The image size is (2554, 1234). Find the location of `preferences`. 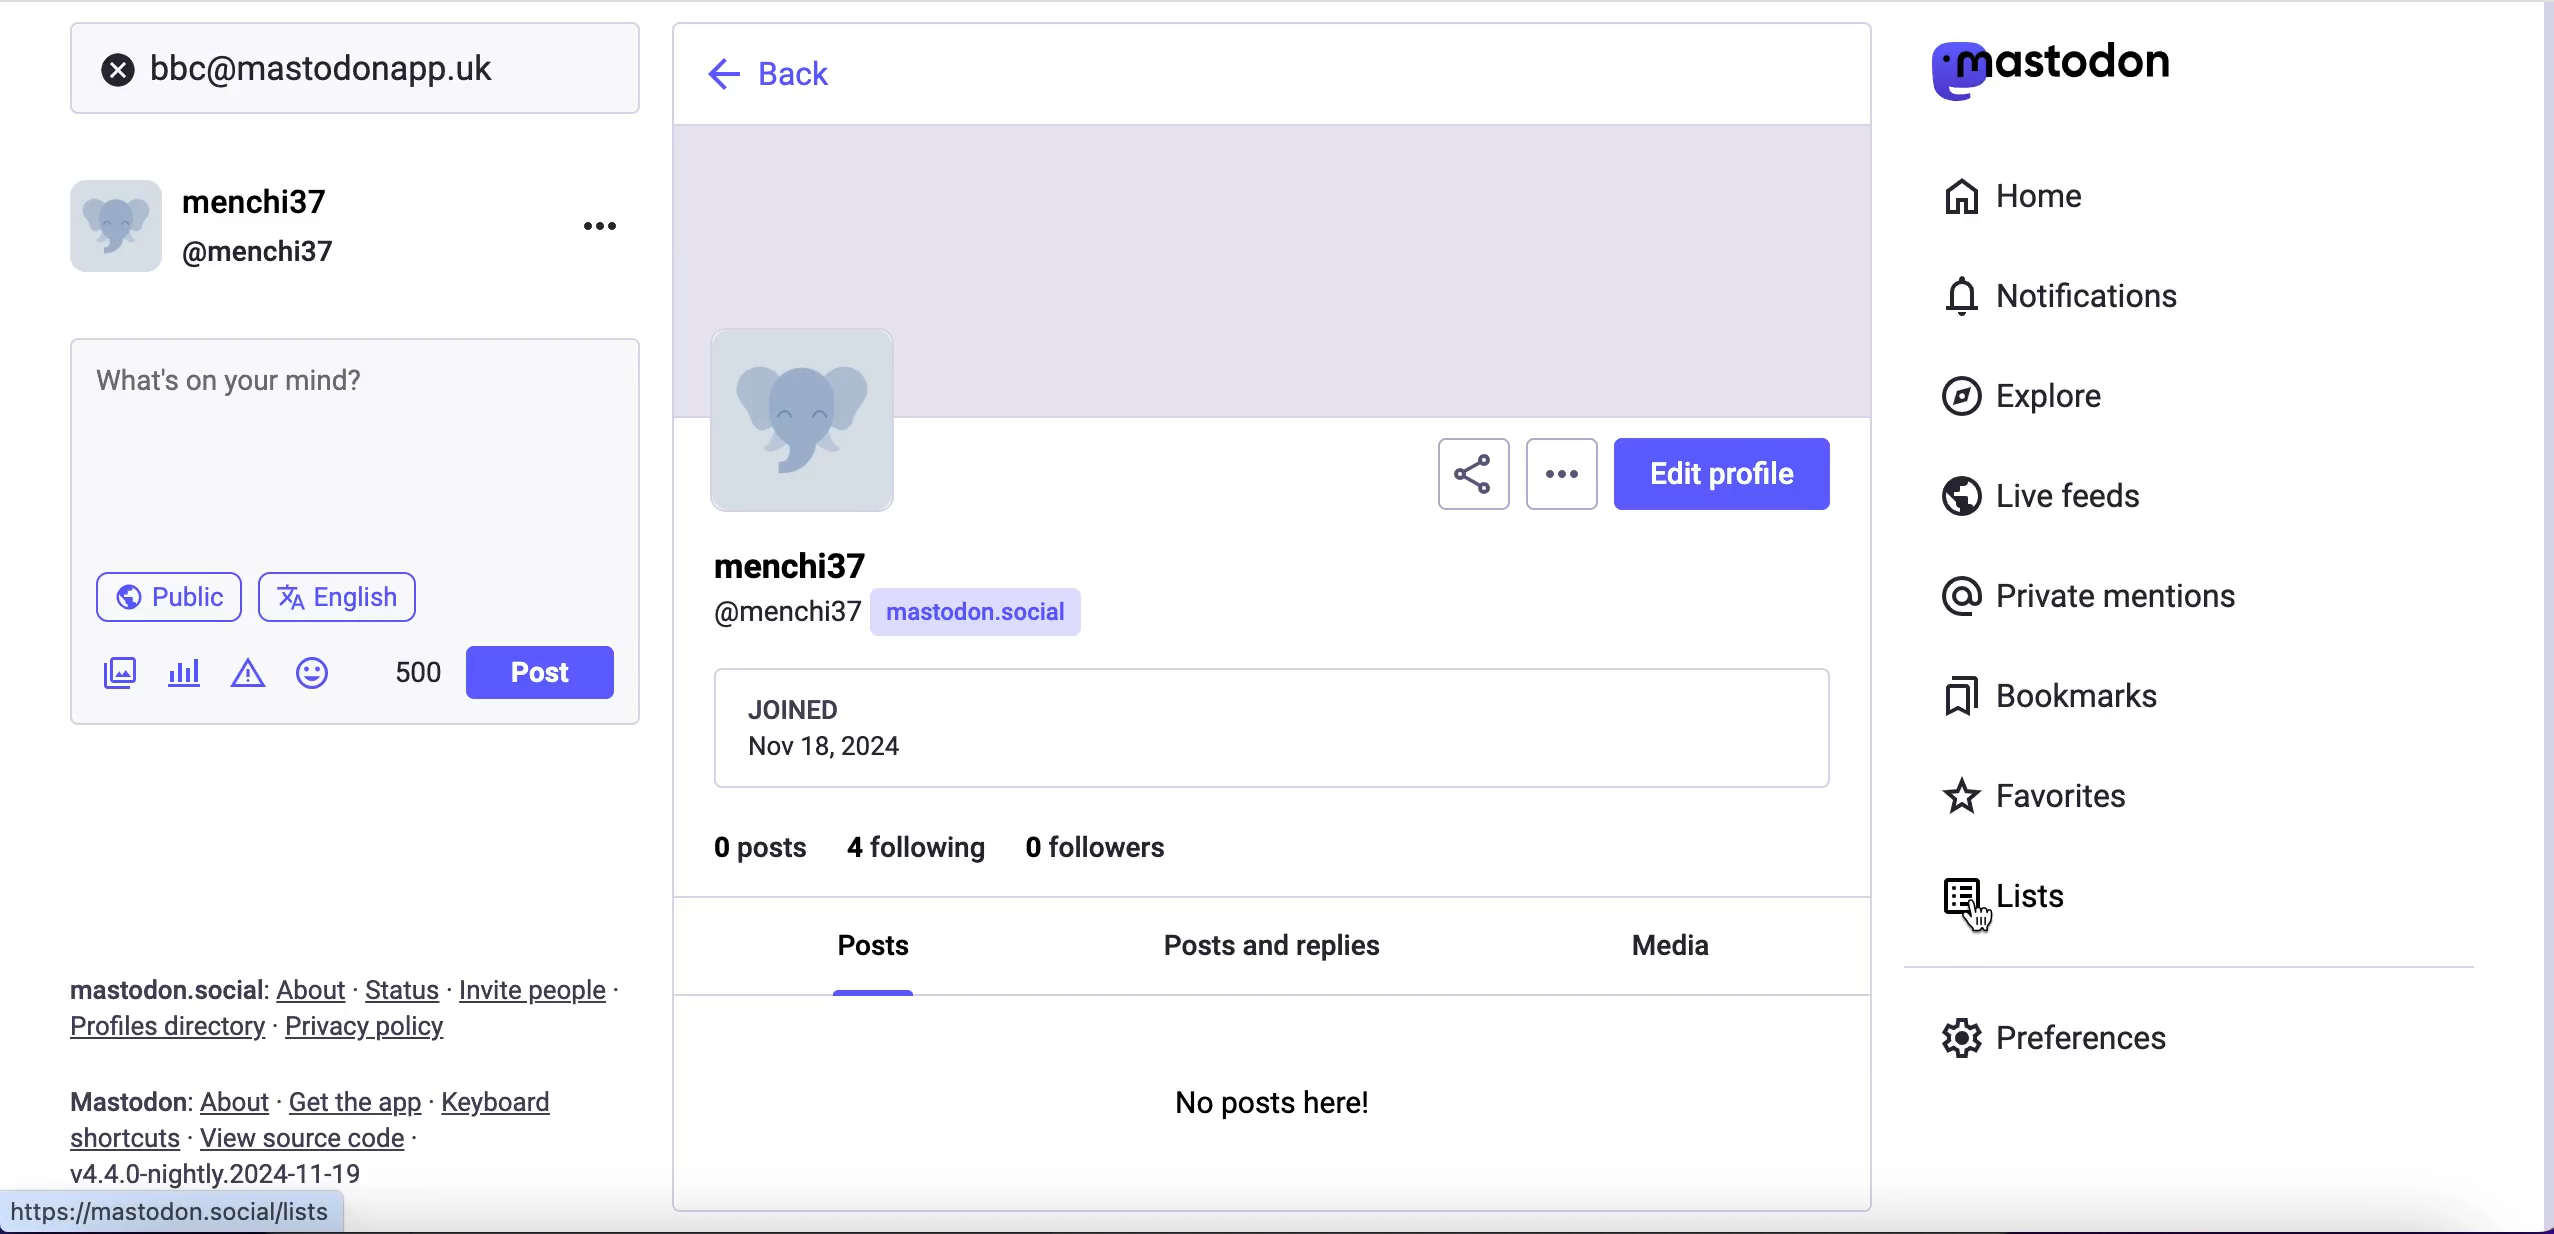

preferences is located at coordinates (2074, 1034).